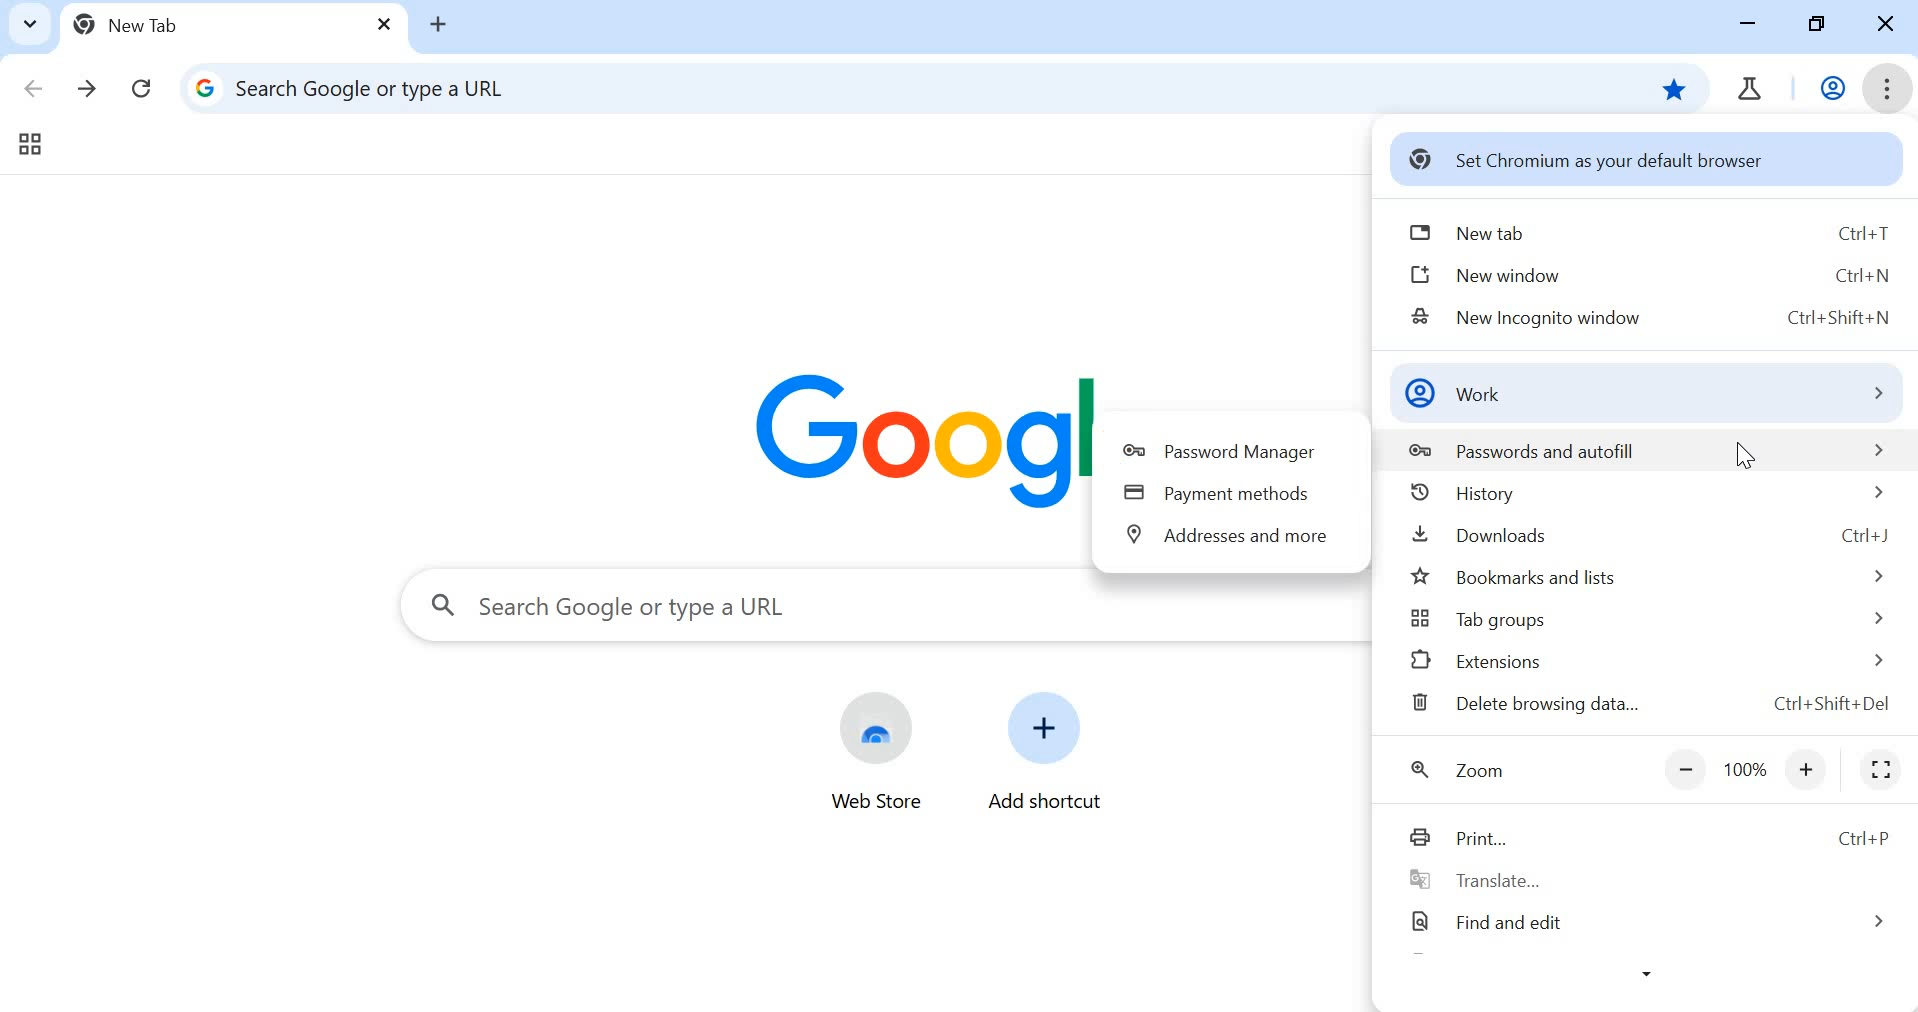 The image size is (1918, 1012). What do you see at coordinates (1881, 769) in the screenshot?
I see `full screen` at bounding box center [1881, 769].